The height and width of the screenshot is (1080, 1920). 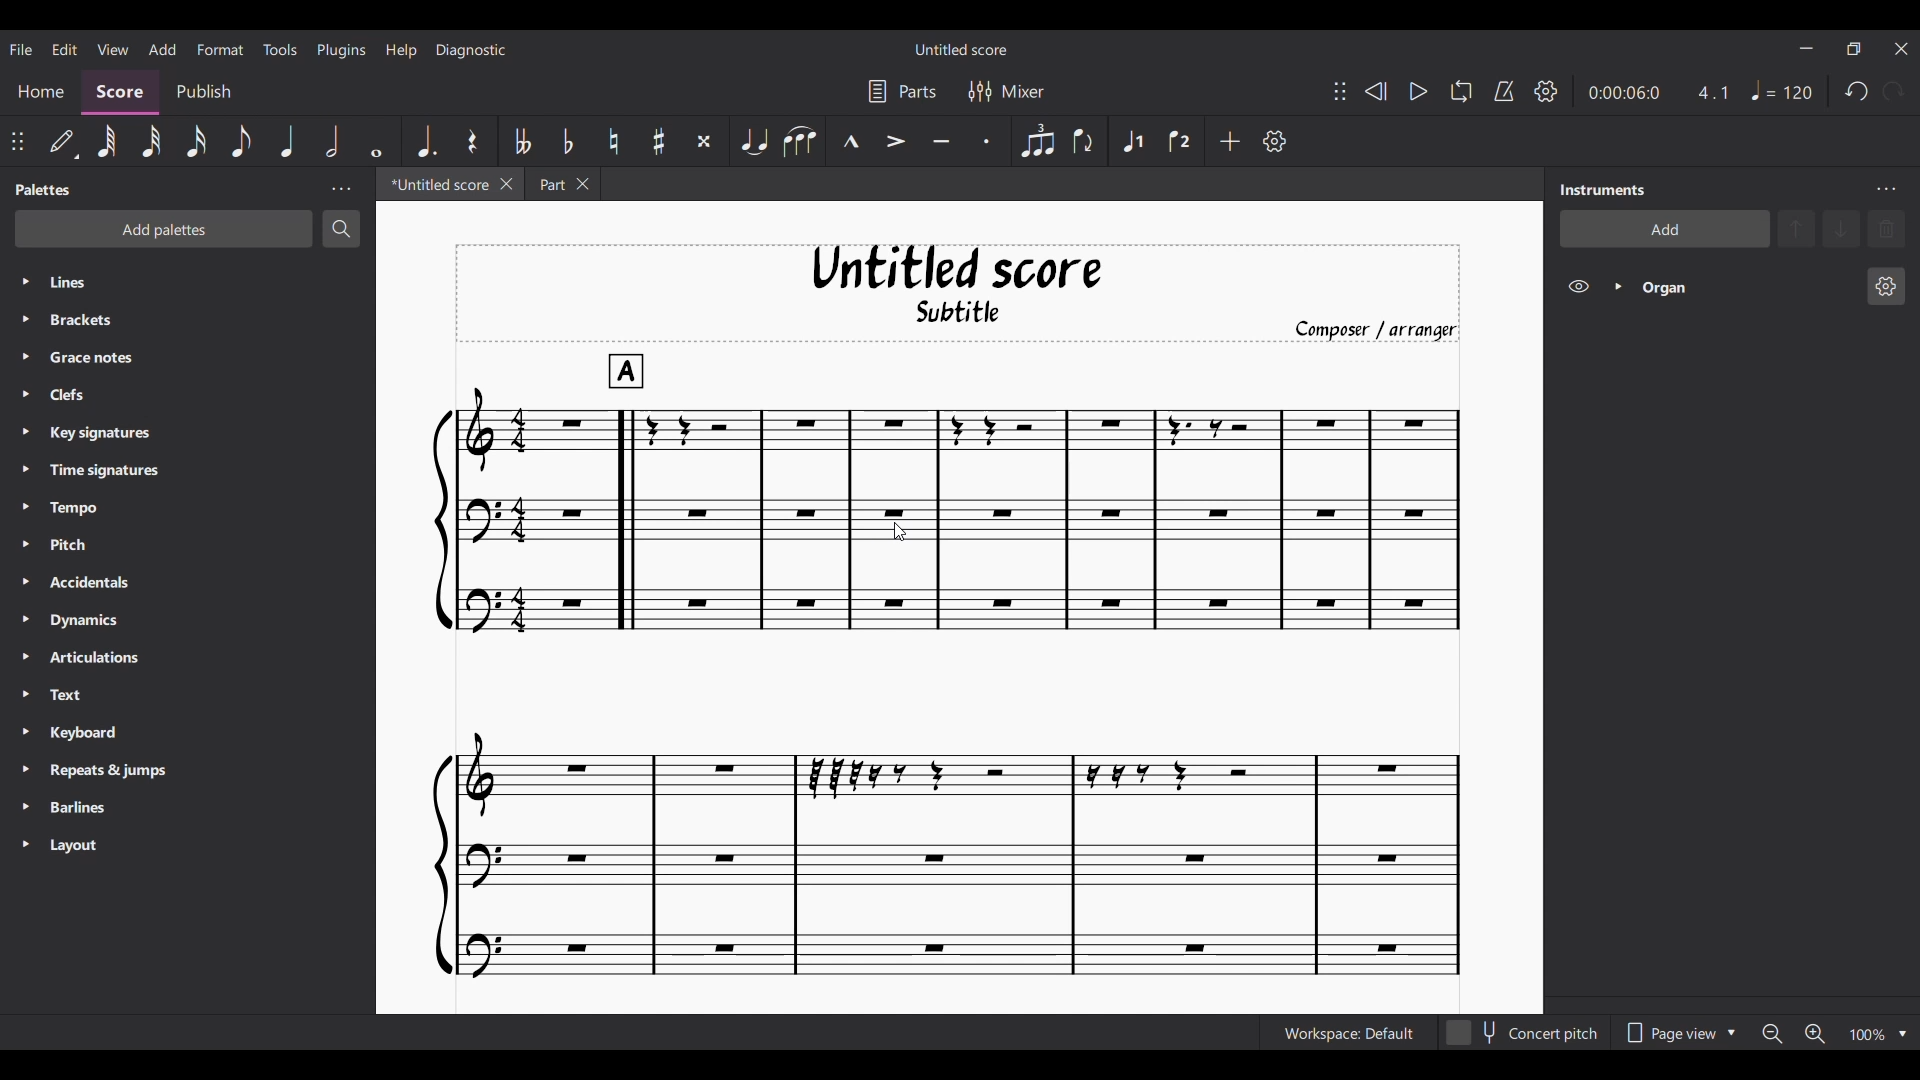 I want to click on Toggle double sharp, so click(x=704, y=141).